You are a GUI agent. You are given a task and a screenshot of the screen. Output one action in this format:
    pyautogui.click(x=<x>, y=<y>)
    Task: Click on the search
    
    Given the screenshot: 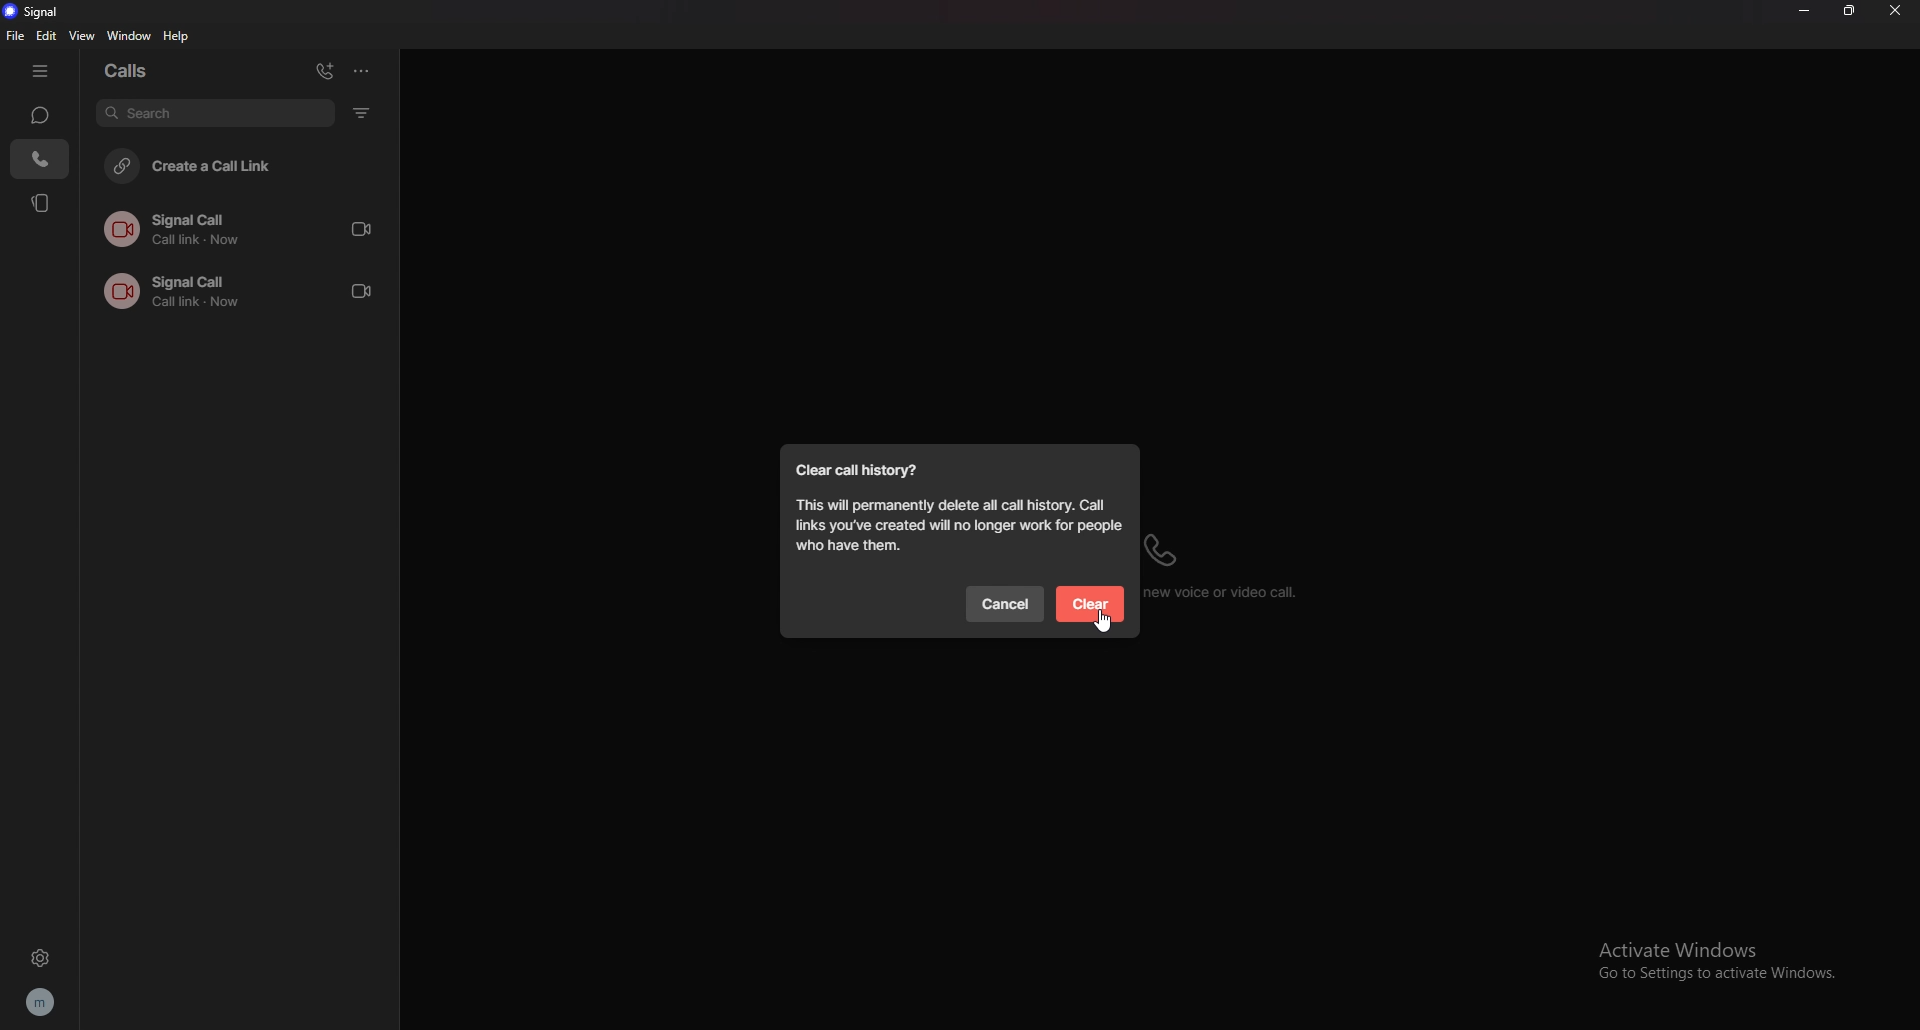 What is the action you would take?
    pyautogui.click(x=215, y=114)
    